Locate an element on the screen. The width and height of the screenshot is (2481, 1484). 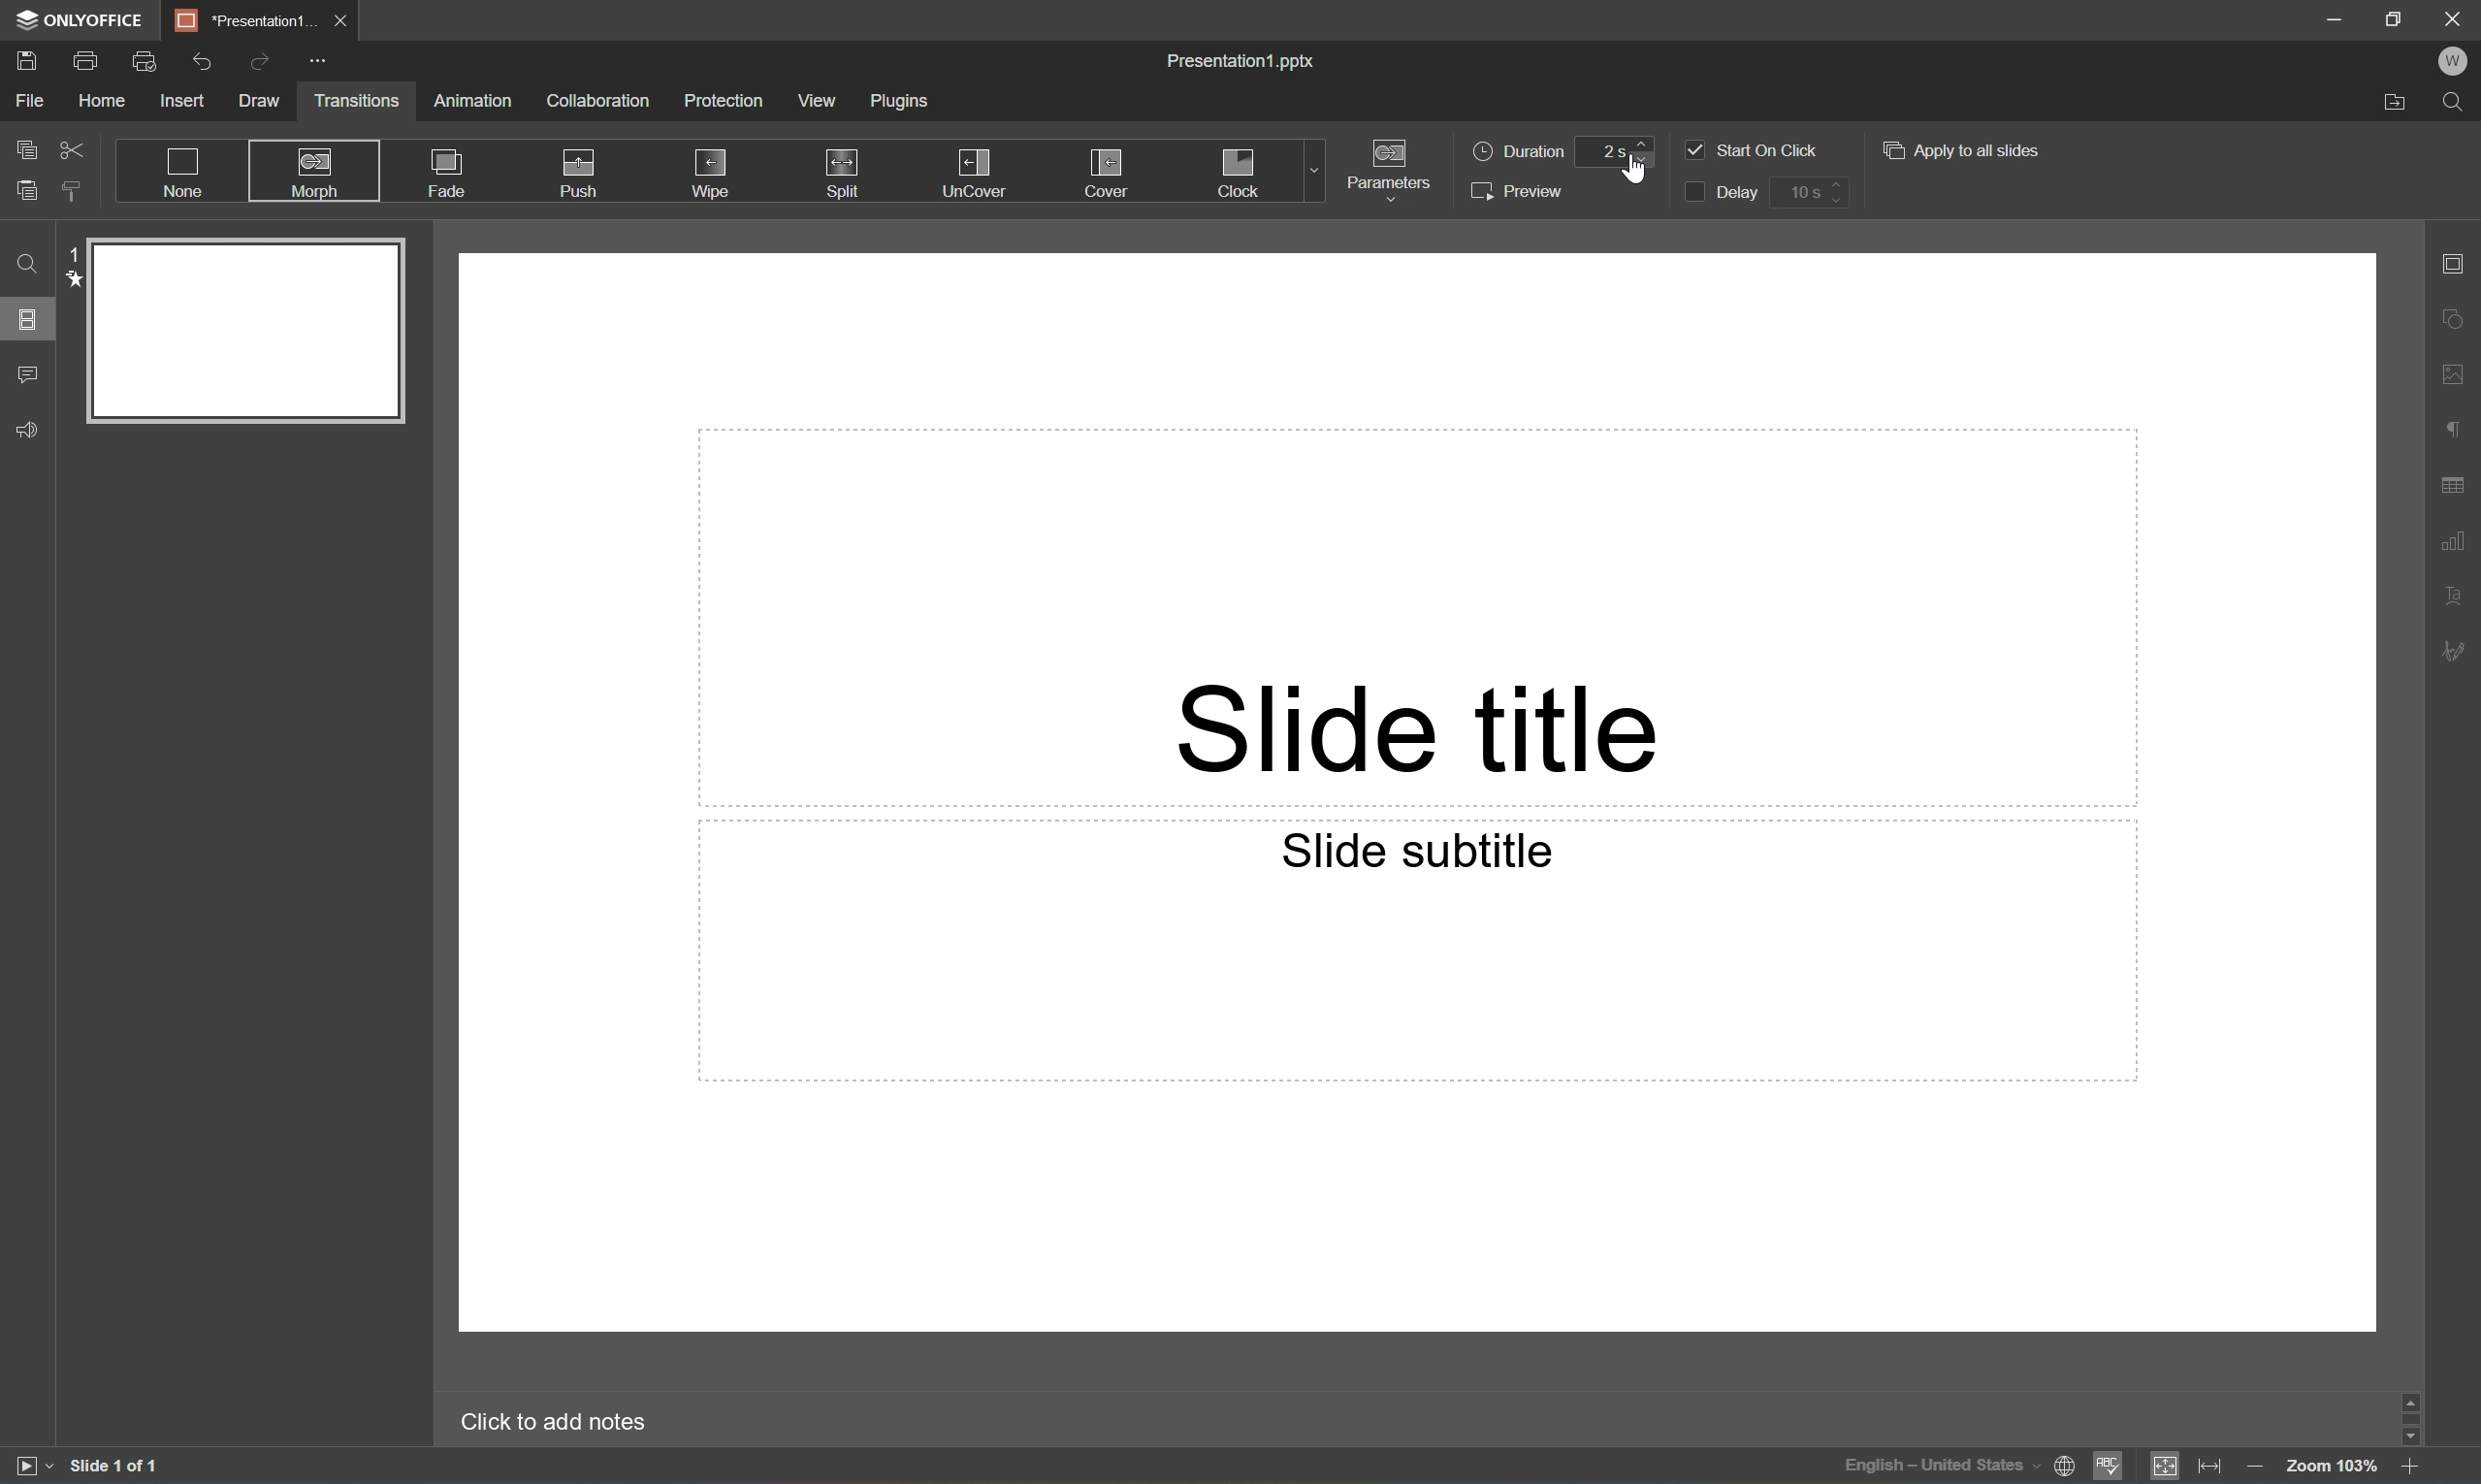
Customize quick access toolbar is located at coordinates (318, 57).